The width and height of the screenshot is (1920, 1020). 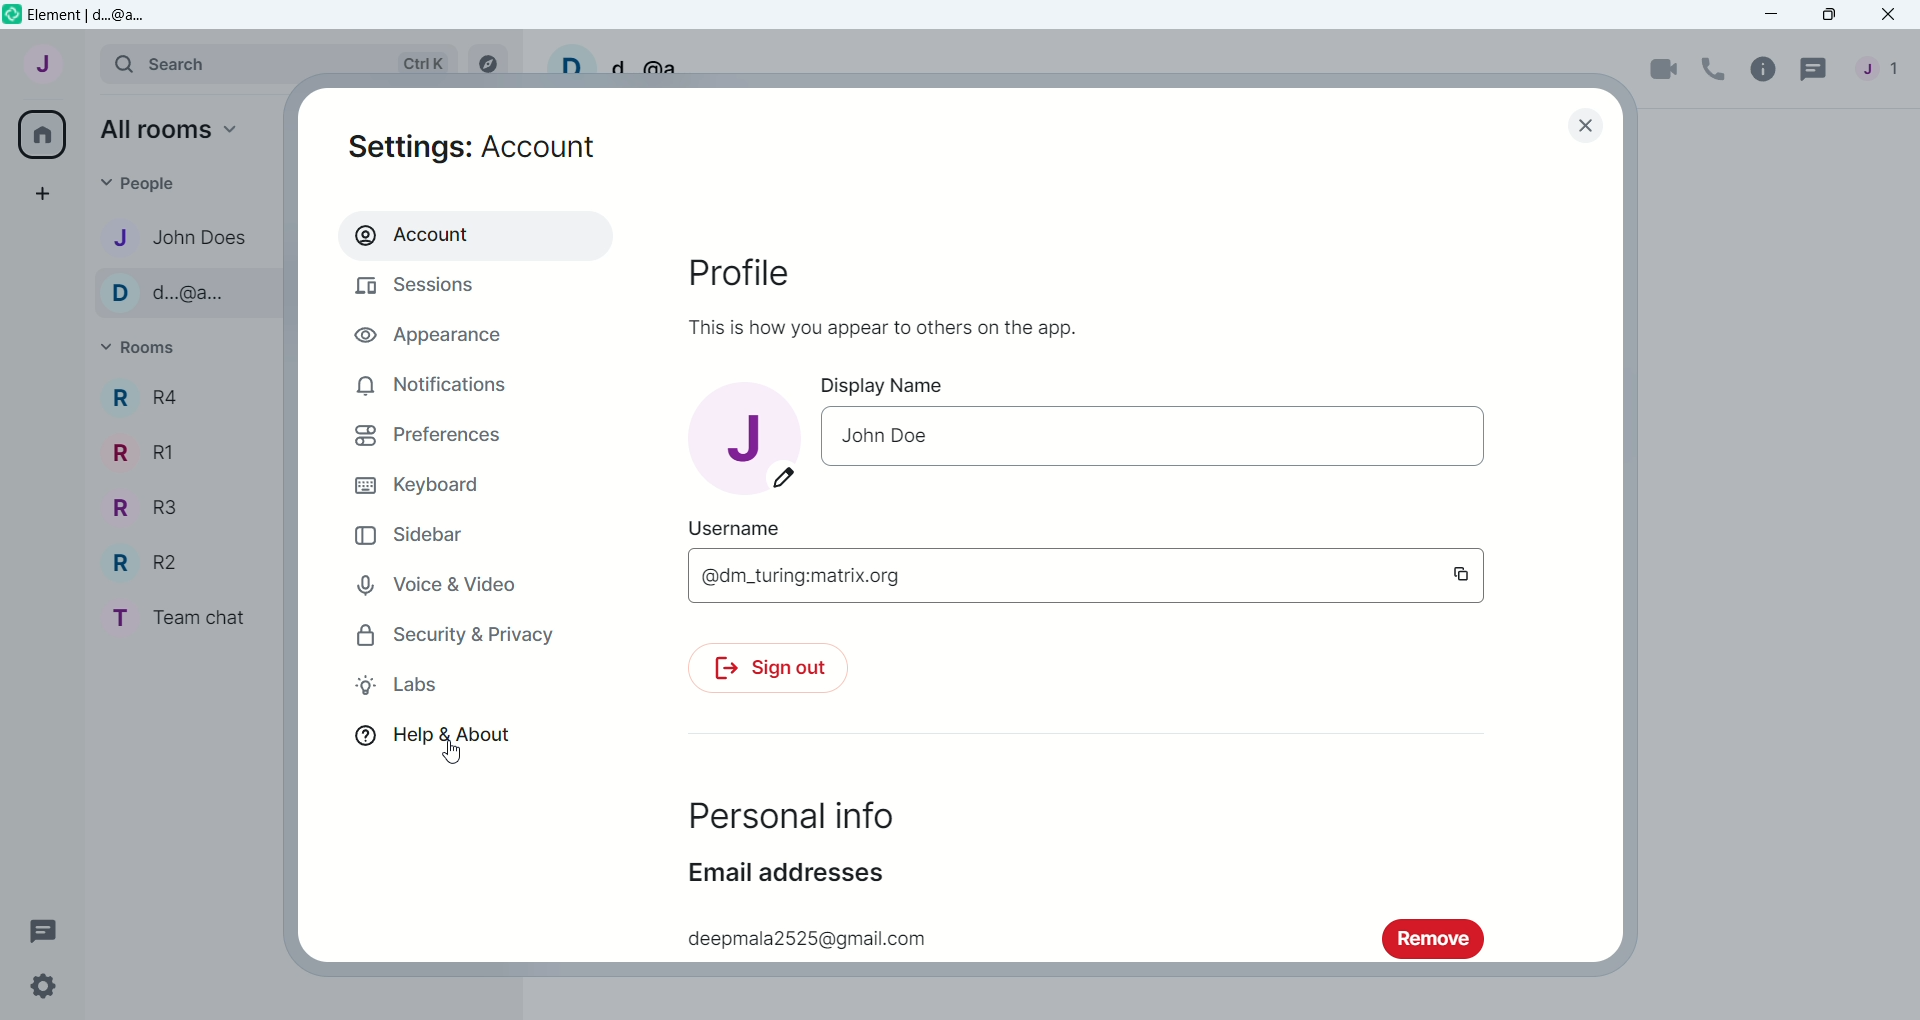 I want to click on minimize, so click(x=1775, y=15).